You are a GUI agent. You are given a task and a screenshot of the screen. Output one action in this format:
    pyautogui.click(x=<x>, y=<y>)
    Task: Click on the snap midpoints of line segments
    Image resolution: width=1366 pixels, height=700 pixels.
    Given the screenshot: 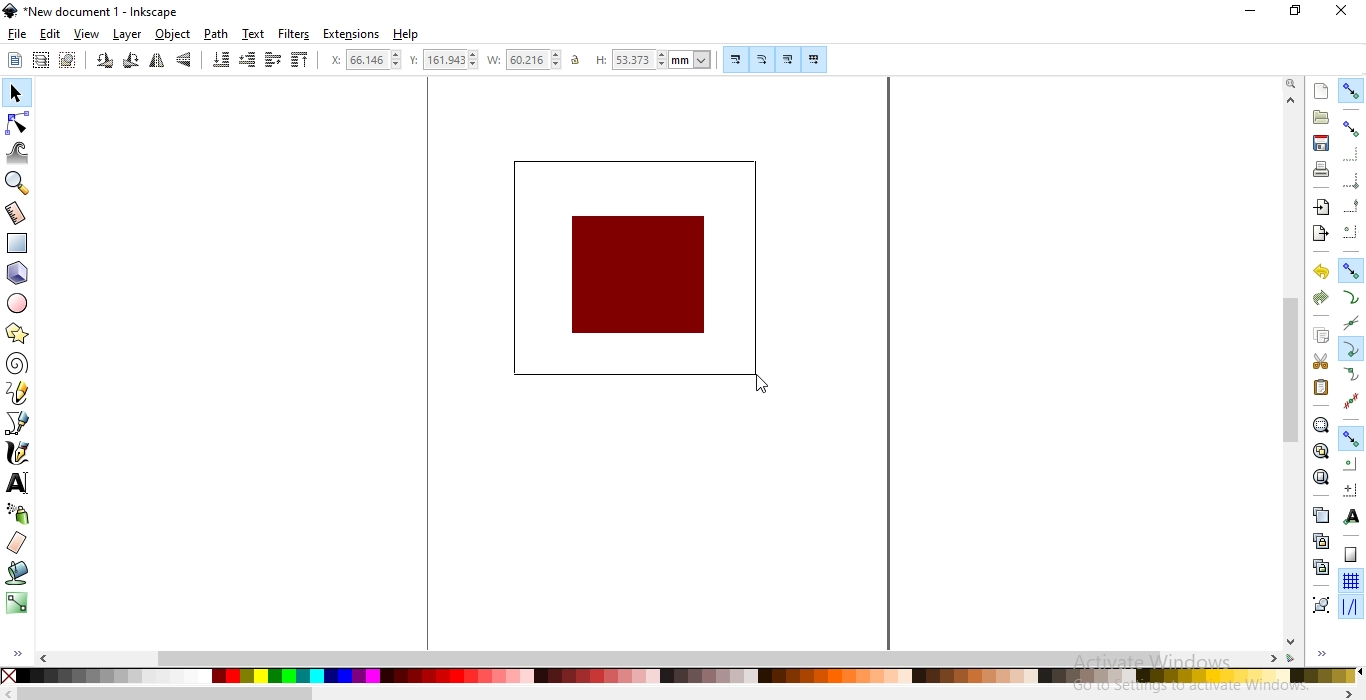 What is the action you would take?
    pyautogui.click(x=1354, y=399)
    